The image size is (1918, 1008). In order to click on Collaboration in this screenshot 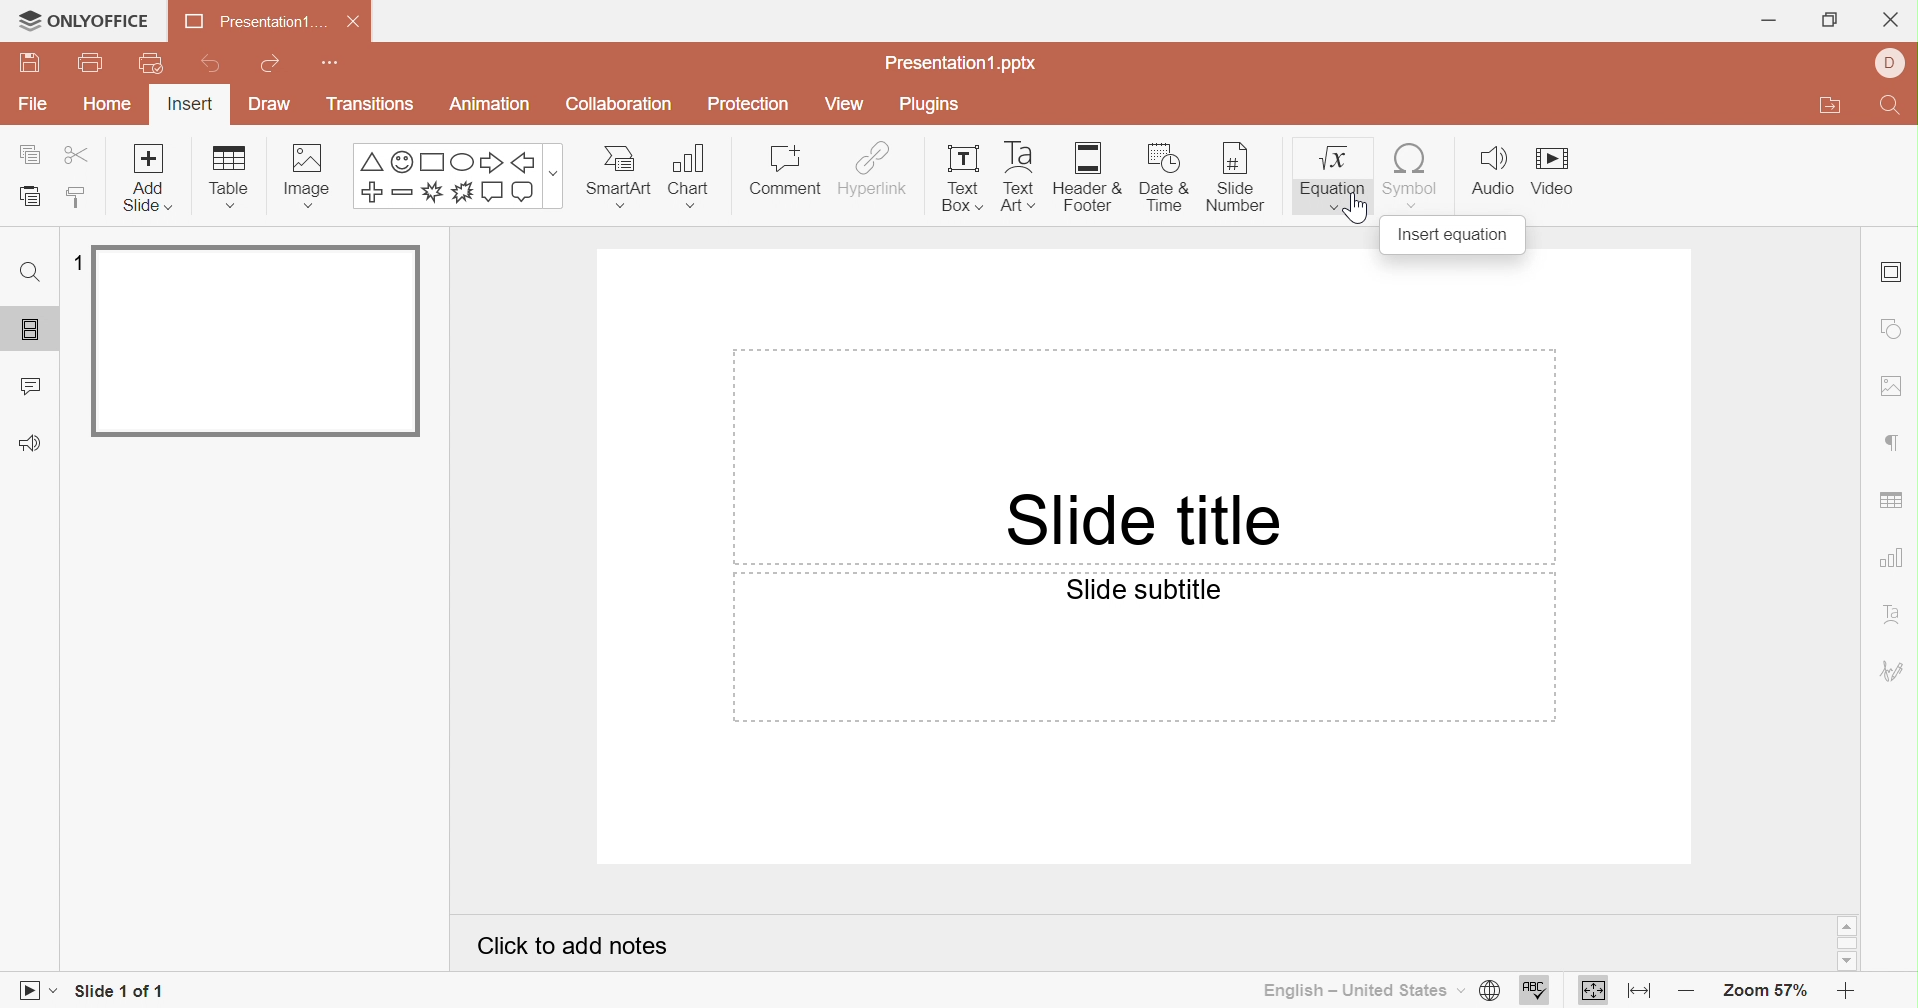, I will do `click(619, 104)`.